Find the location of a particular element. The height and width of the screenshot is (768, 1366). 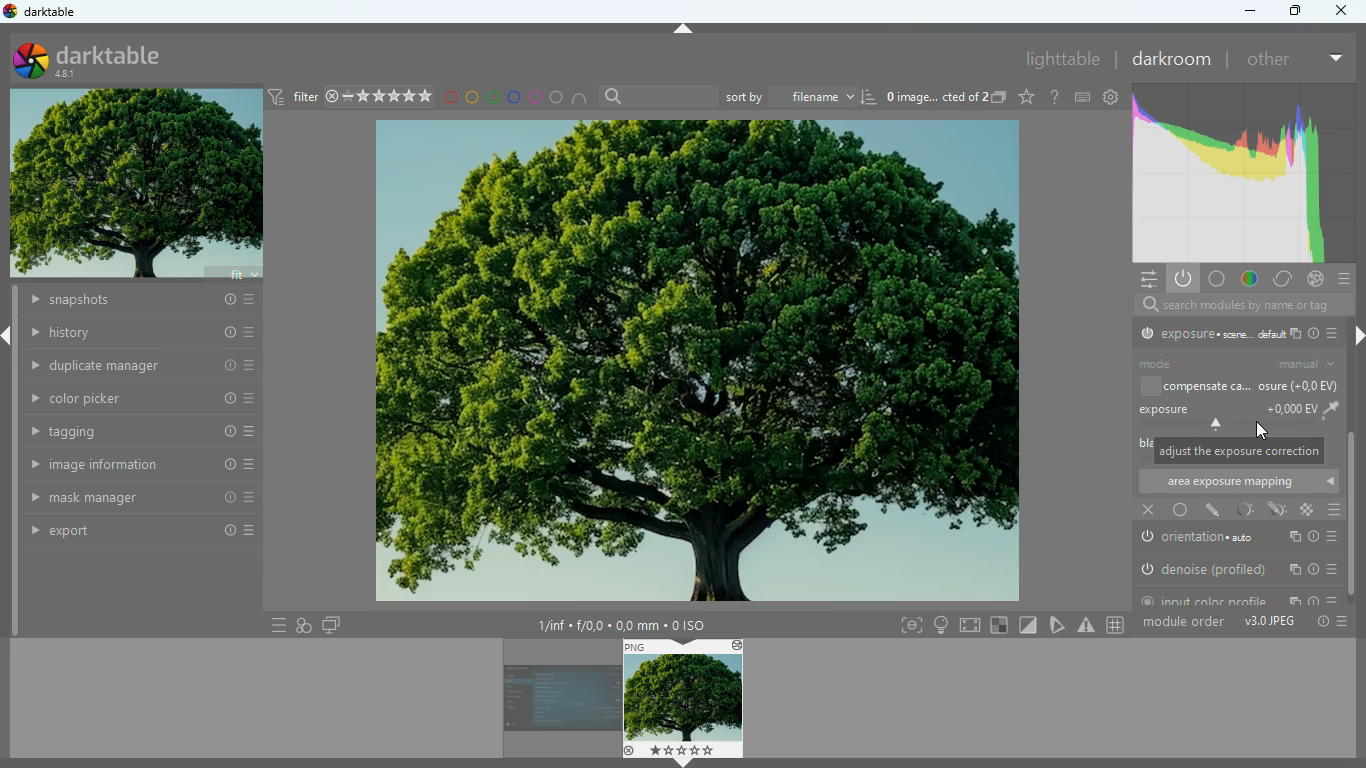

down is located at coordinates (686, 763).